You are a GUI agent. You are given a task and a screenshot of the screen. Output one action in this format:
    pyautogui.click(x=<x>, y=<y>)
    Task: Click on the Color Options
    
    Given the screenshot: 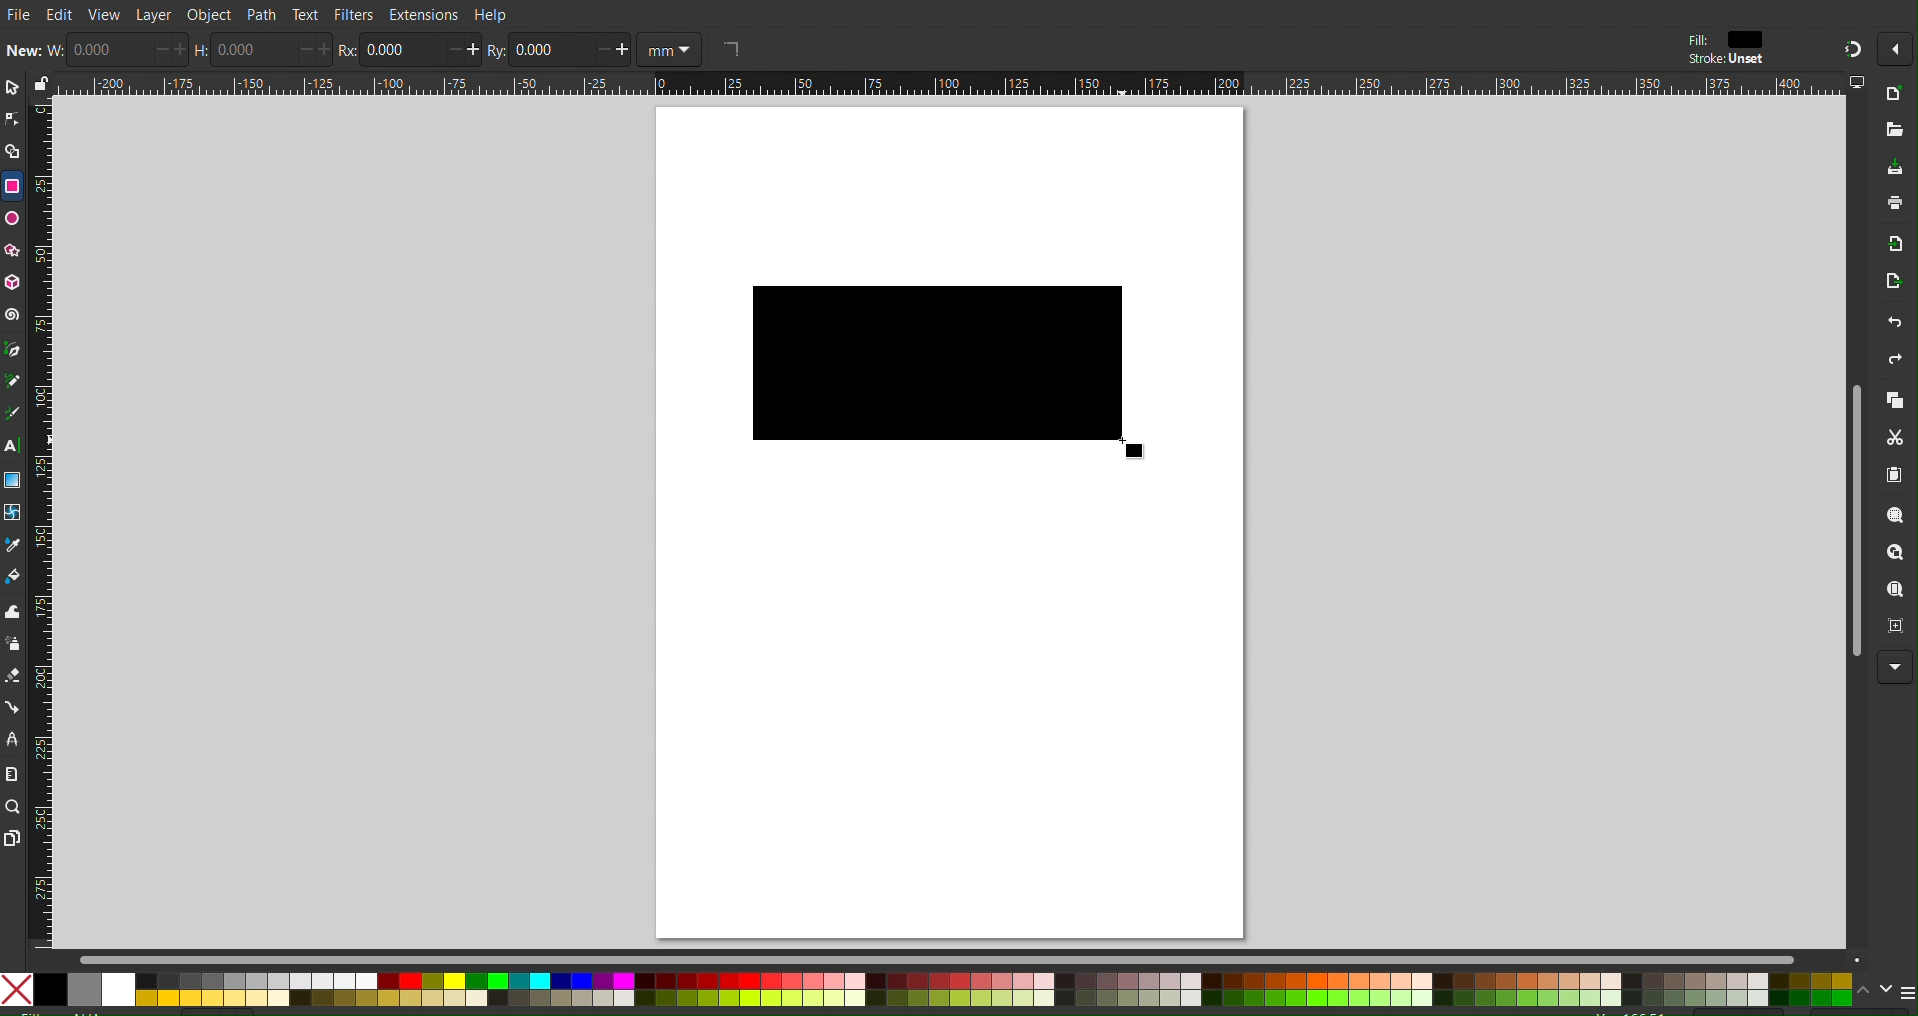 What is the action you would take?
    pyautogui.click(x=928, y=991)
    